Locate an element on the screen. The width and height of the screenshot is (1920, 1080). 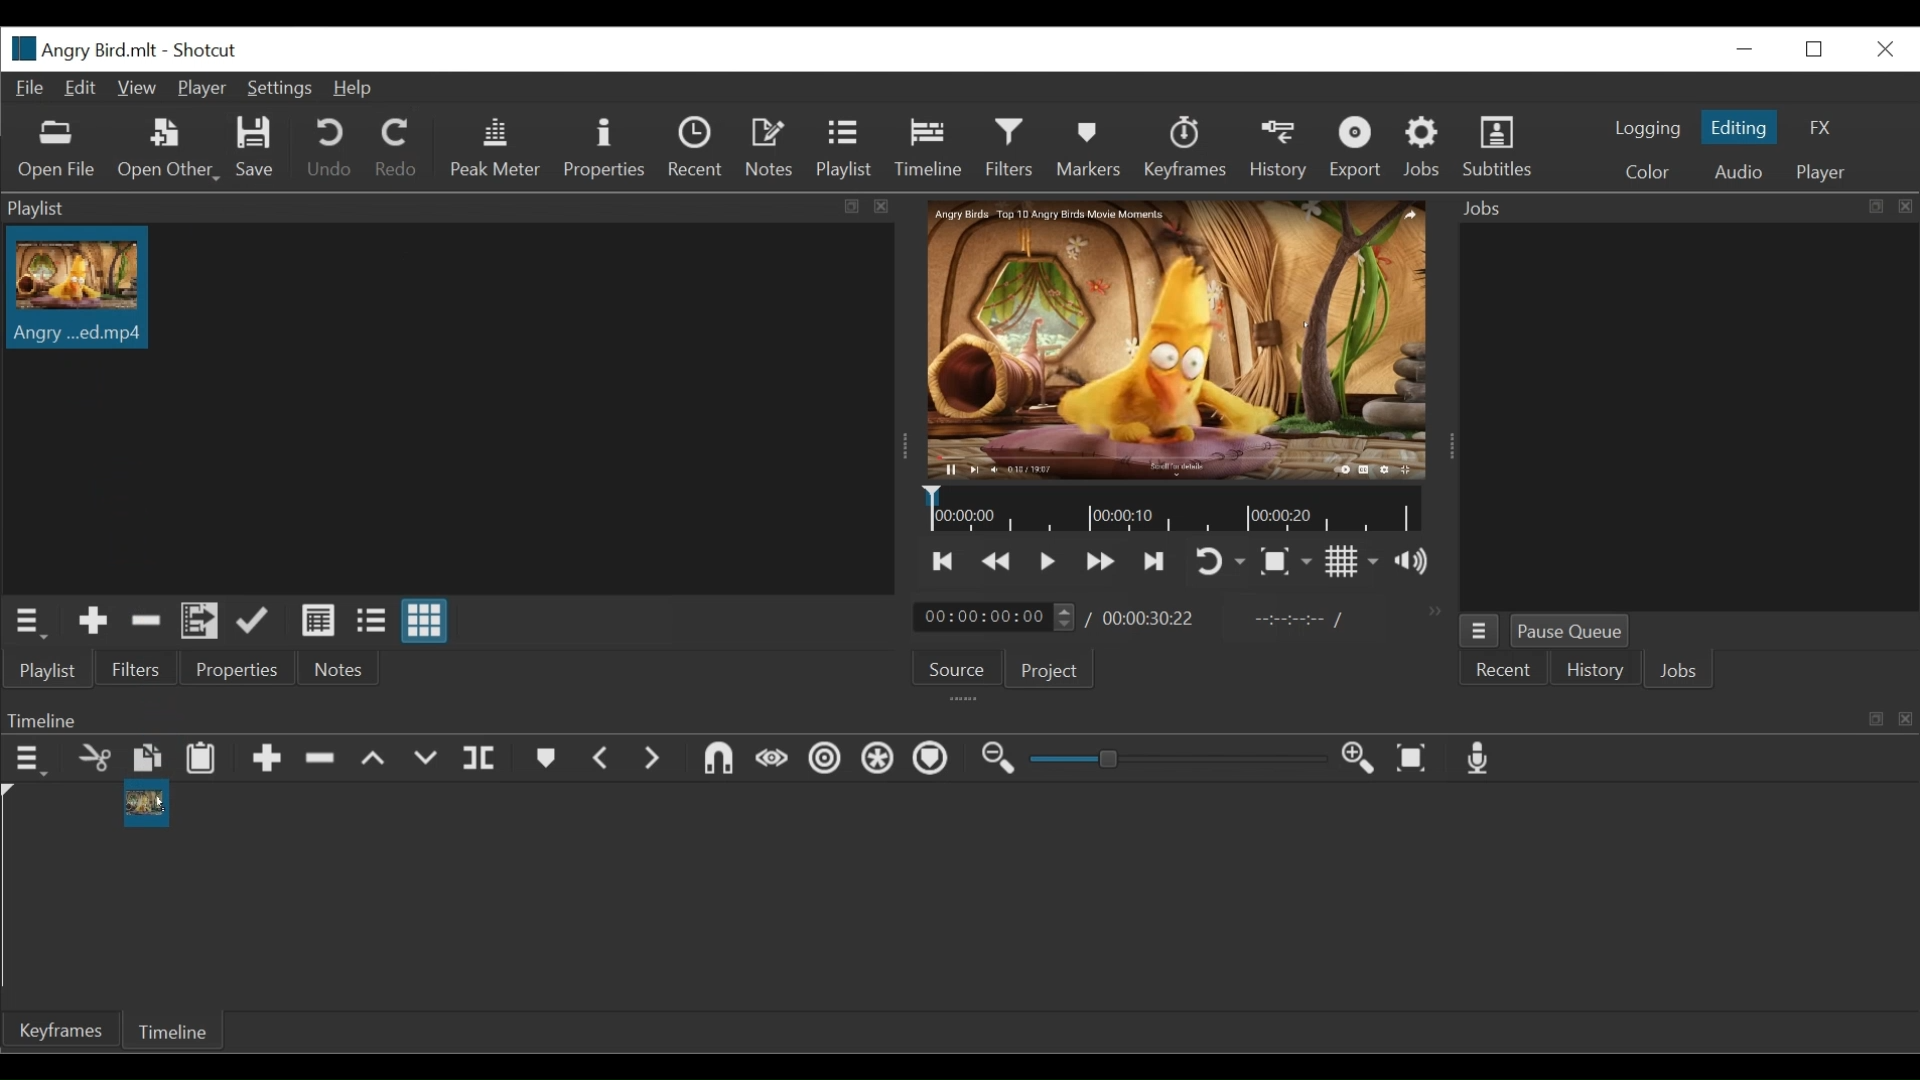
In point is located at coordinates (1297, 620).